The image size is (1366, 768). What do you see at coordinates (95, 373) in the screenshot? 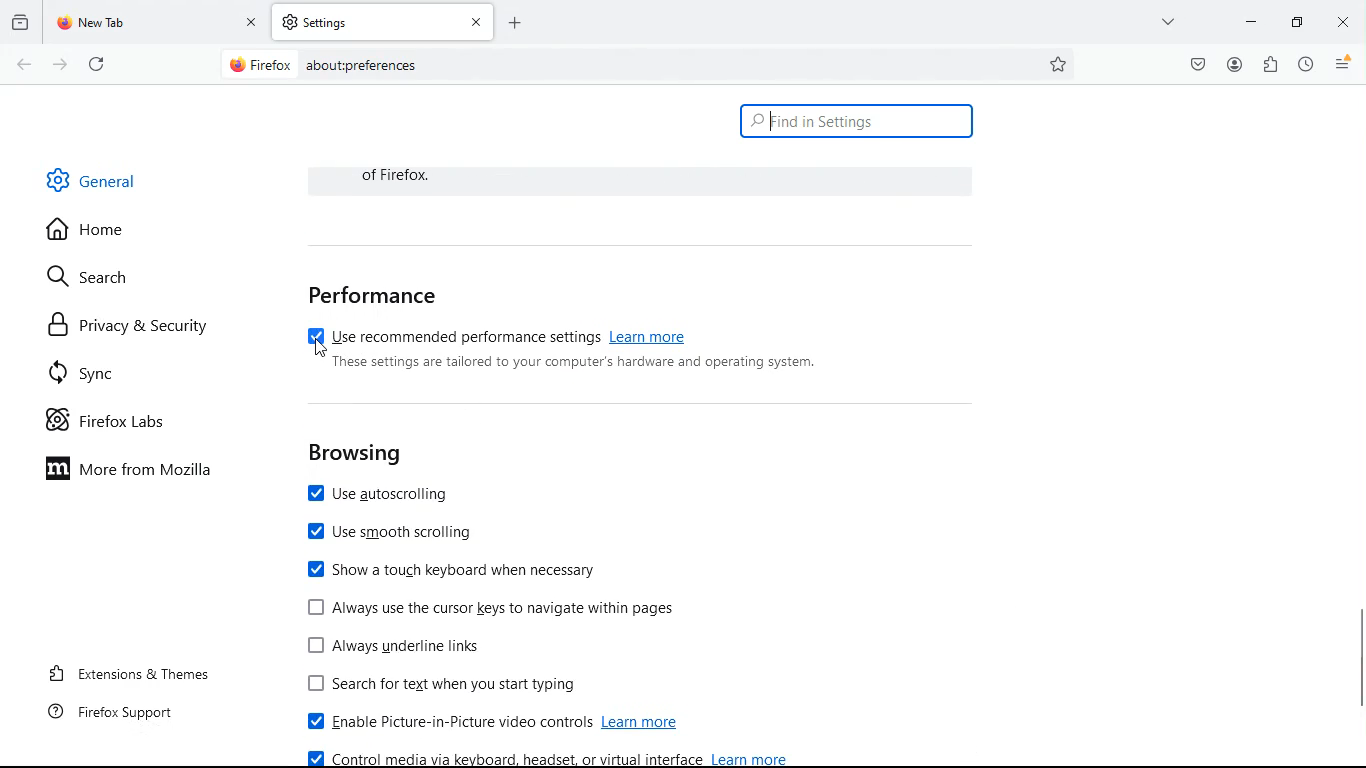
I see `sync` at bounding box center [95, 373].